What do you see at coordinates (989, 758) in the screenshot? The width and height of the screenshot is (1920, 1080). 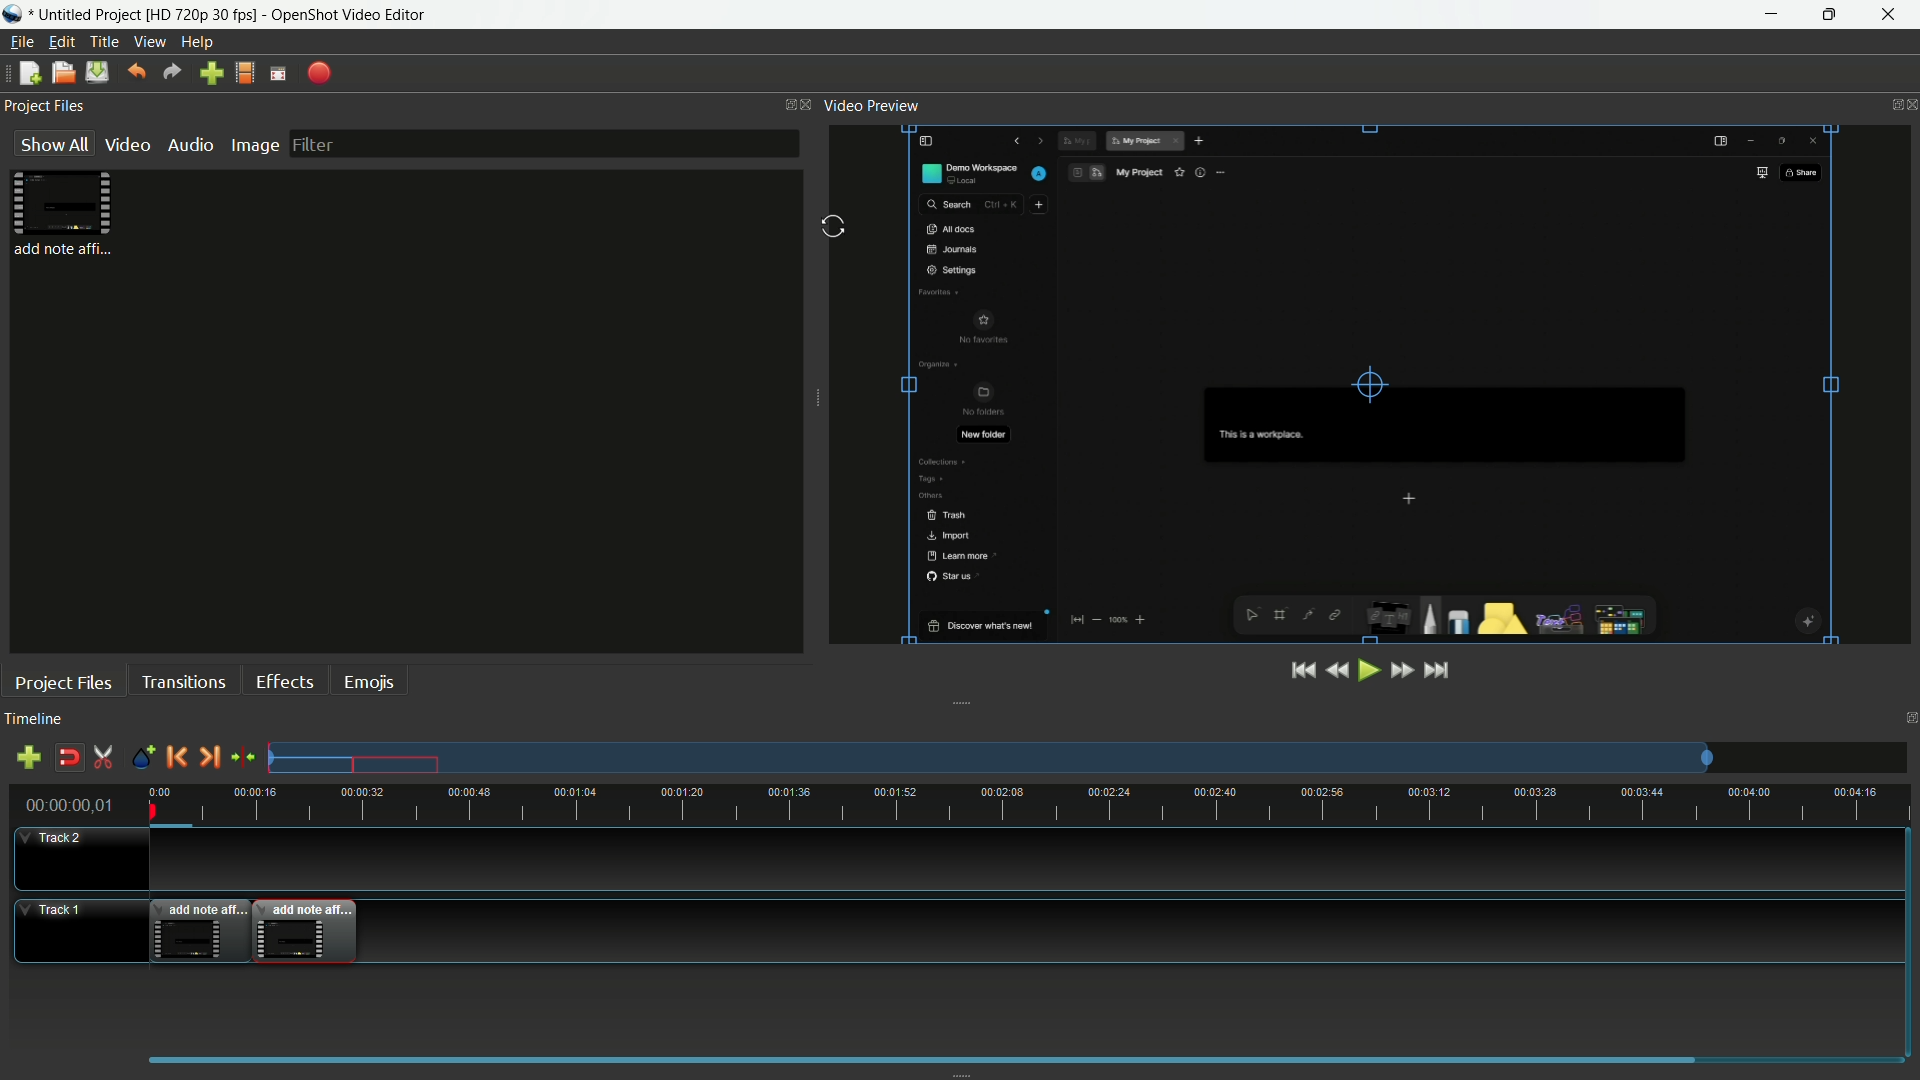 I see `tracks preview` at bounding box center [989, 758].